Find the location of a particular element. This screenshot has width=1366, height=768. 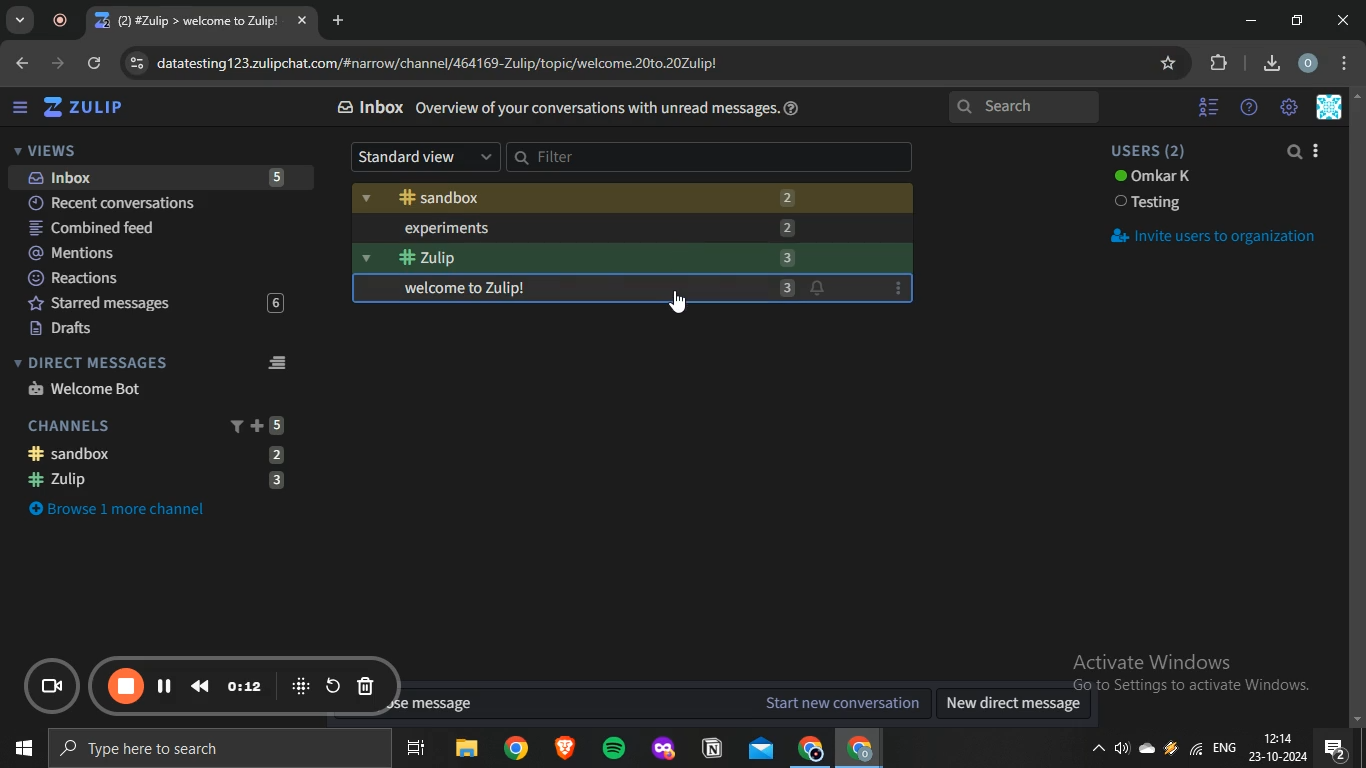

close tab is located at coordinates (304, 22).